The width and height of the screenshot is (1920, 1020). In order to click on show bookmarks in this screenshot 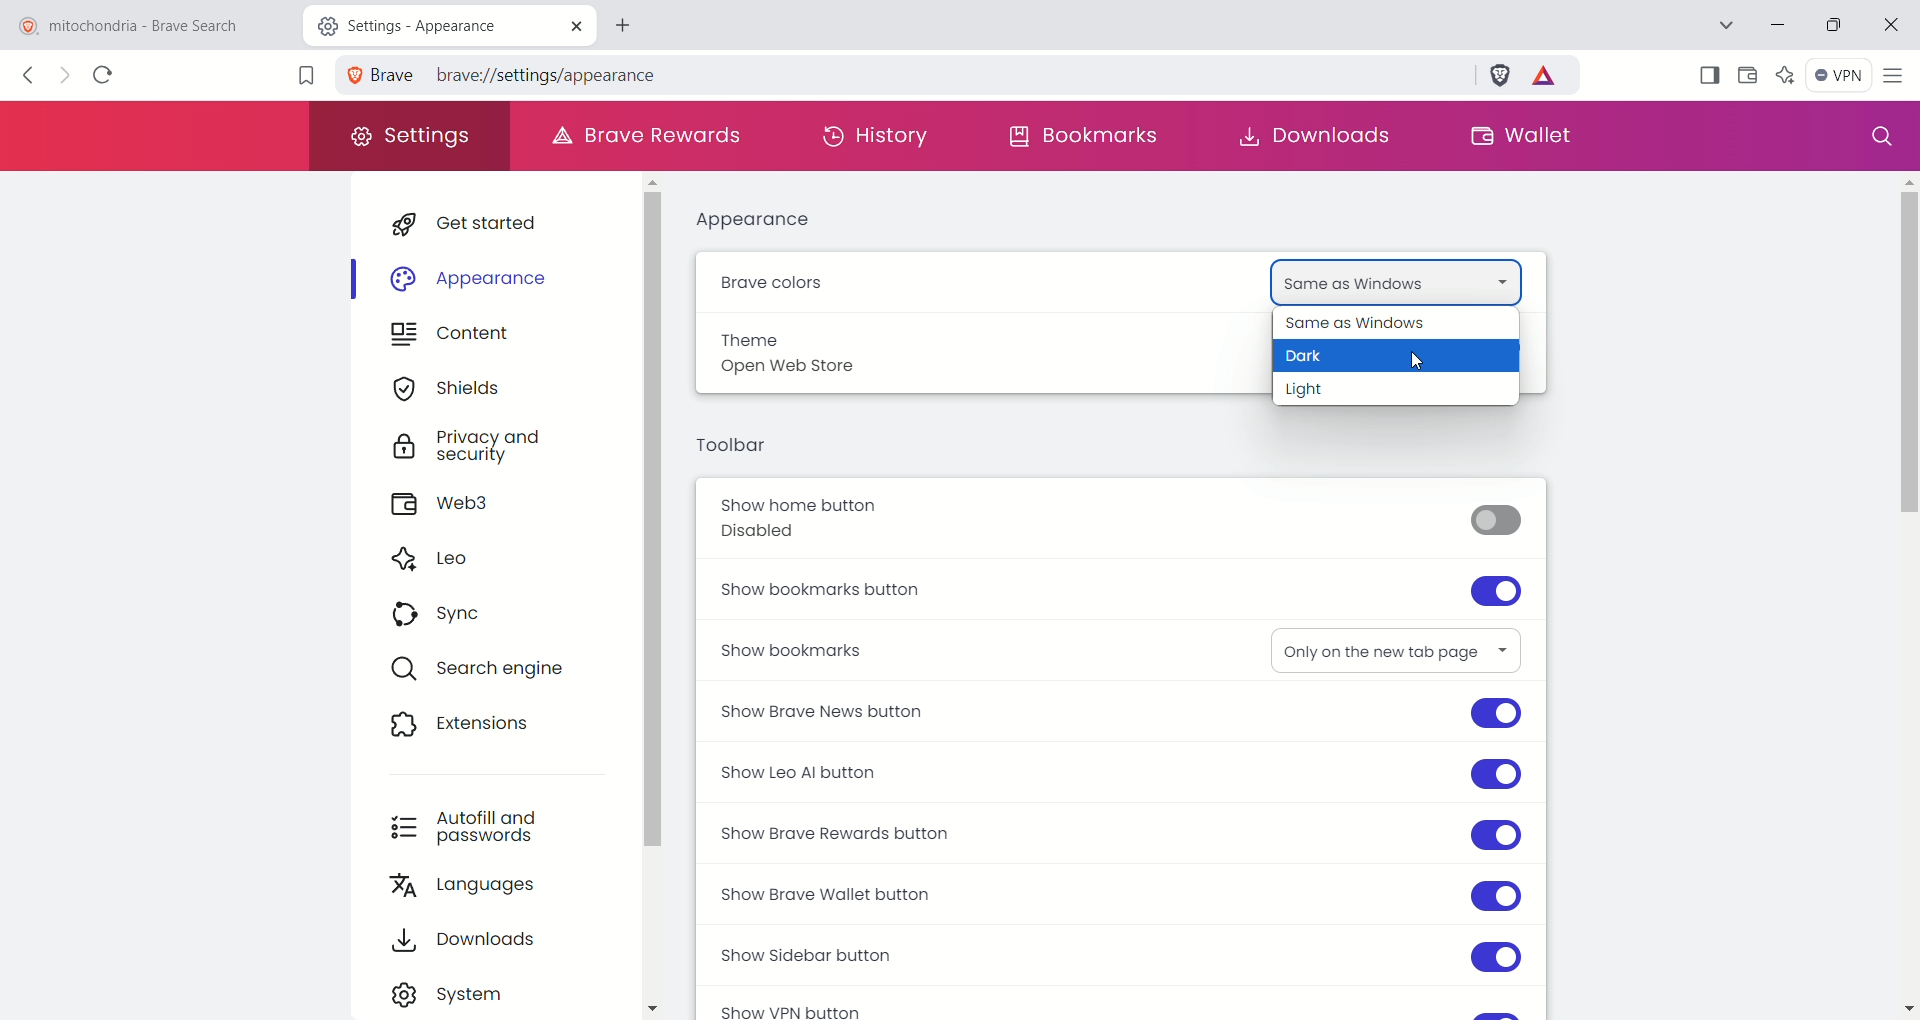, I will do `click(809, 654)`.